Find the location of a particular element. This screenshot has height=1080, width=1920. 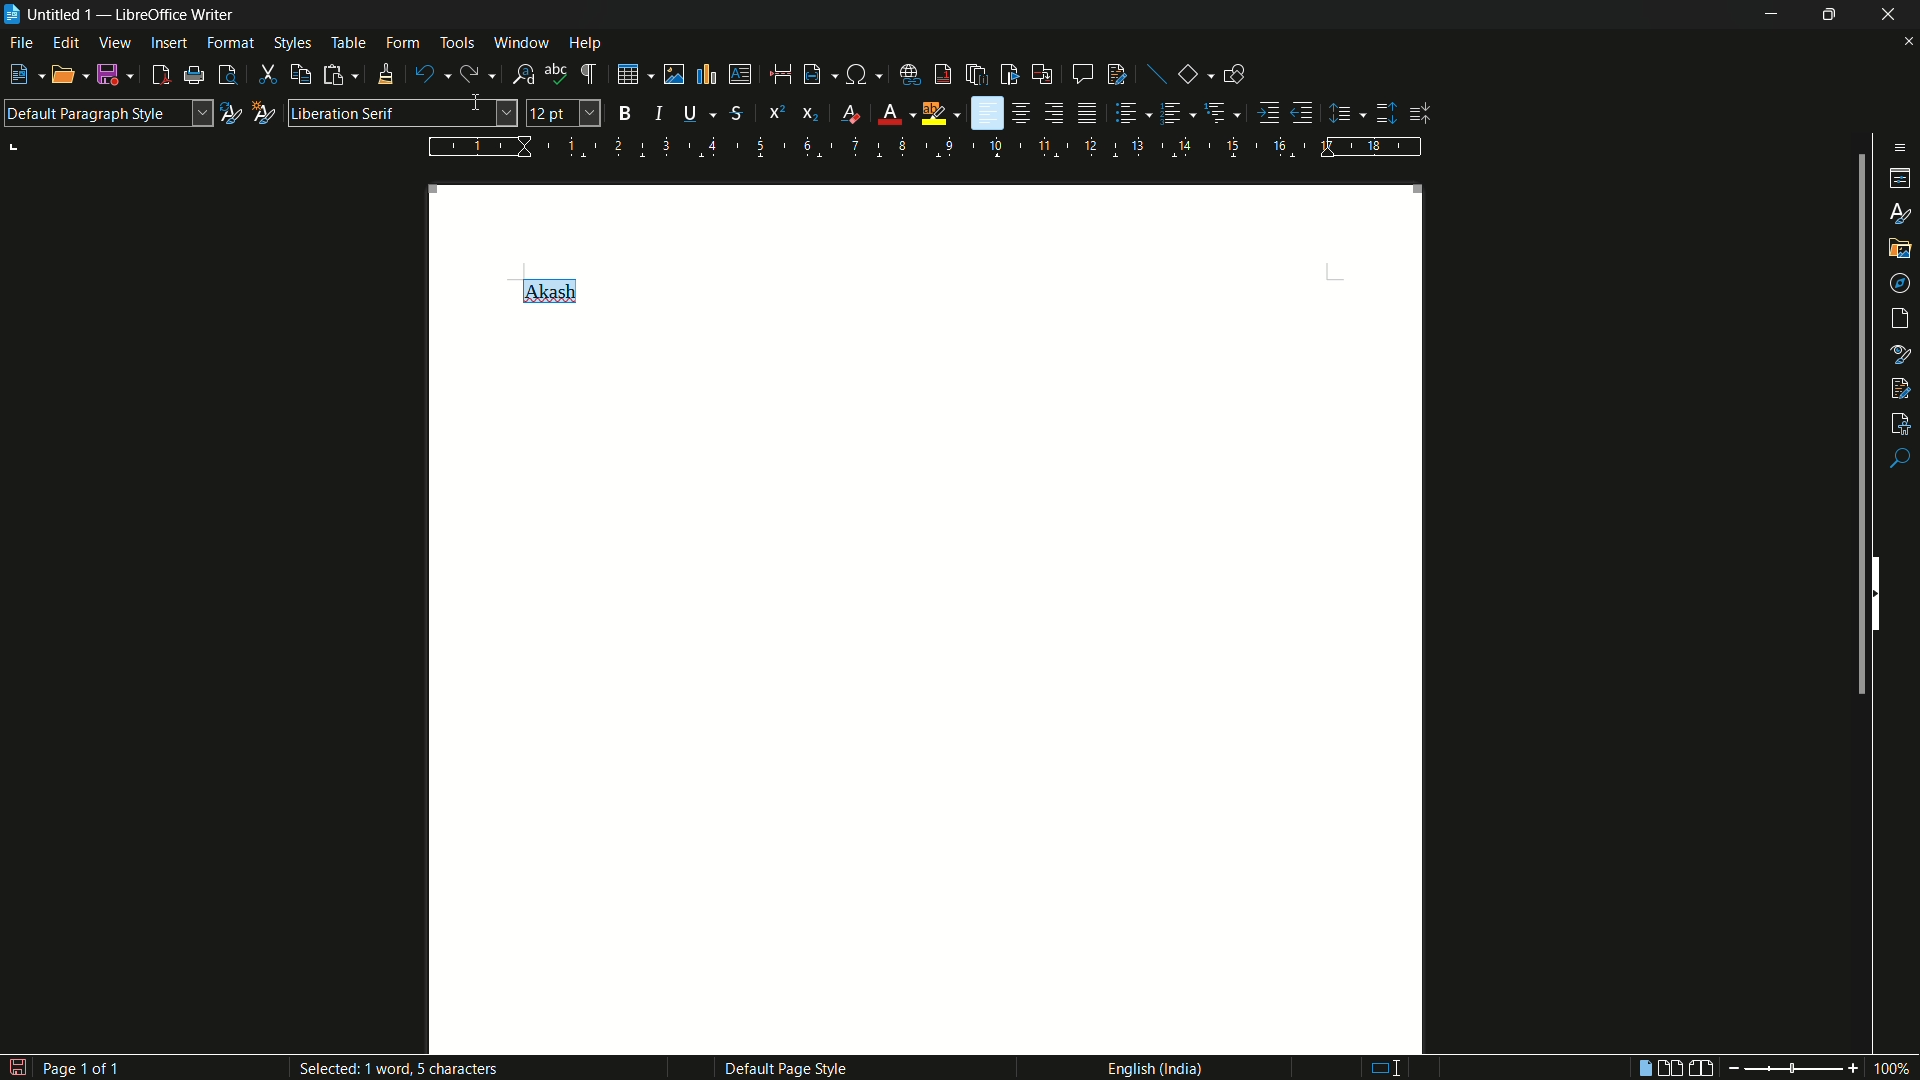

insert chart is located at coordinates (705, 73).